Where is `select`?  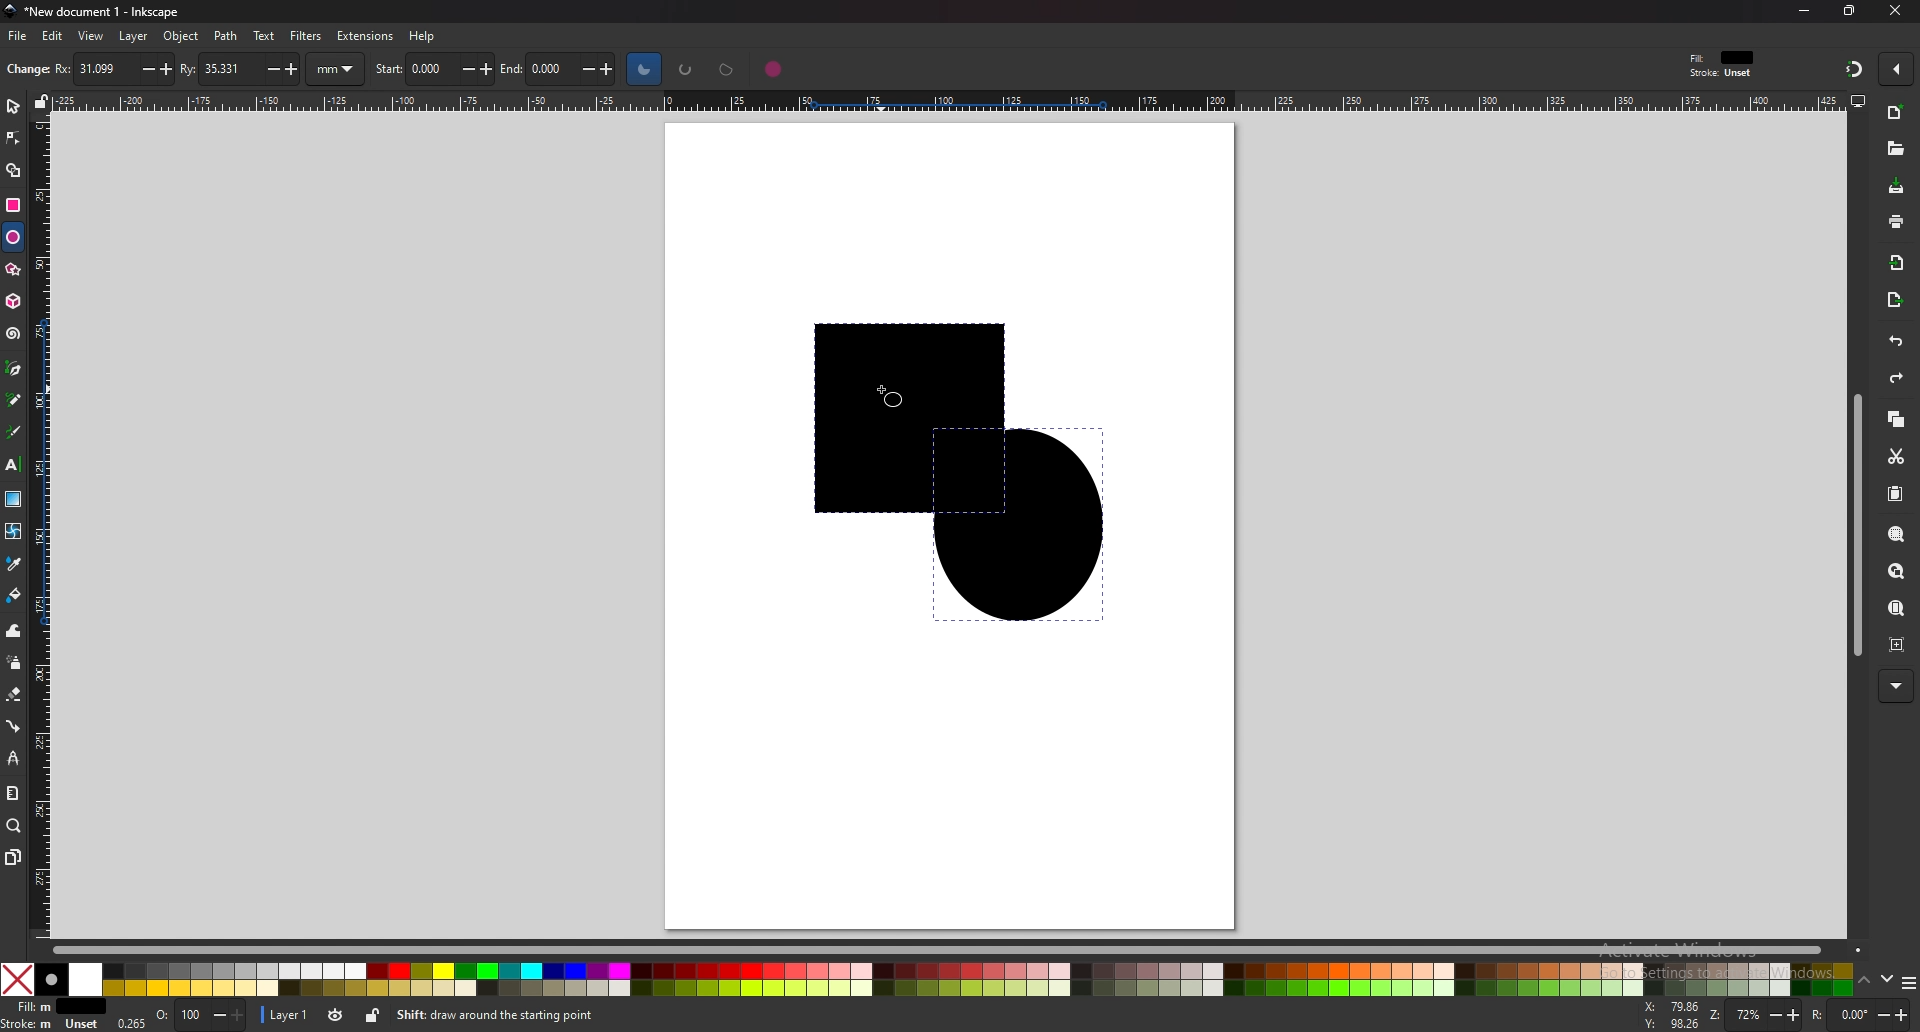
select is located at coordinates (13, 104).